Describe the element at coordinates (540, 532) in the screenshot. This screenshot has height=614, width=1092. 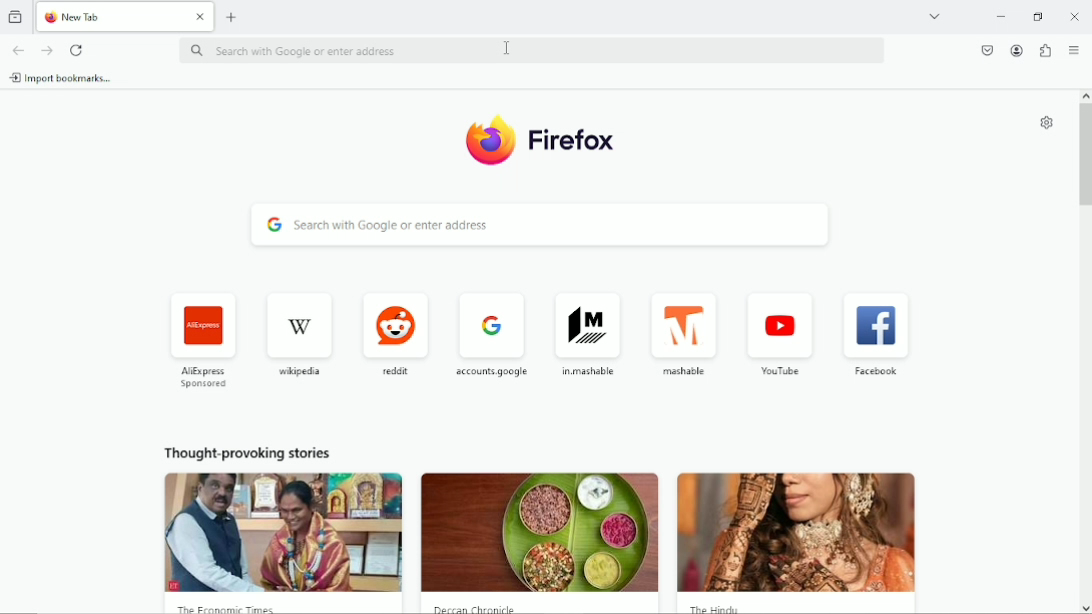
I see `image` at that location.